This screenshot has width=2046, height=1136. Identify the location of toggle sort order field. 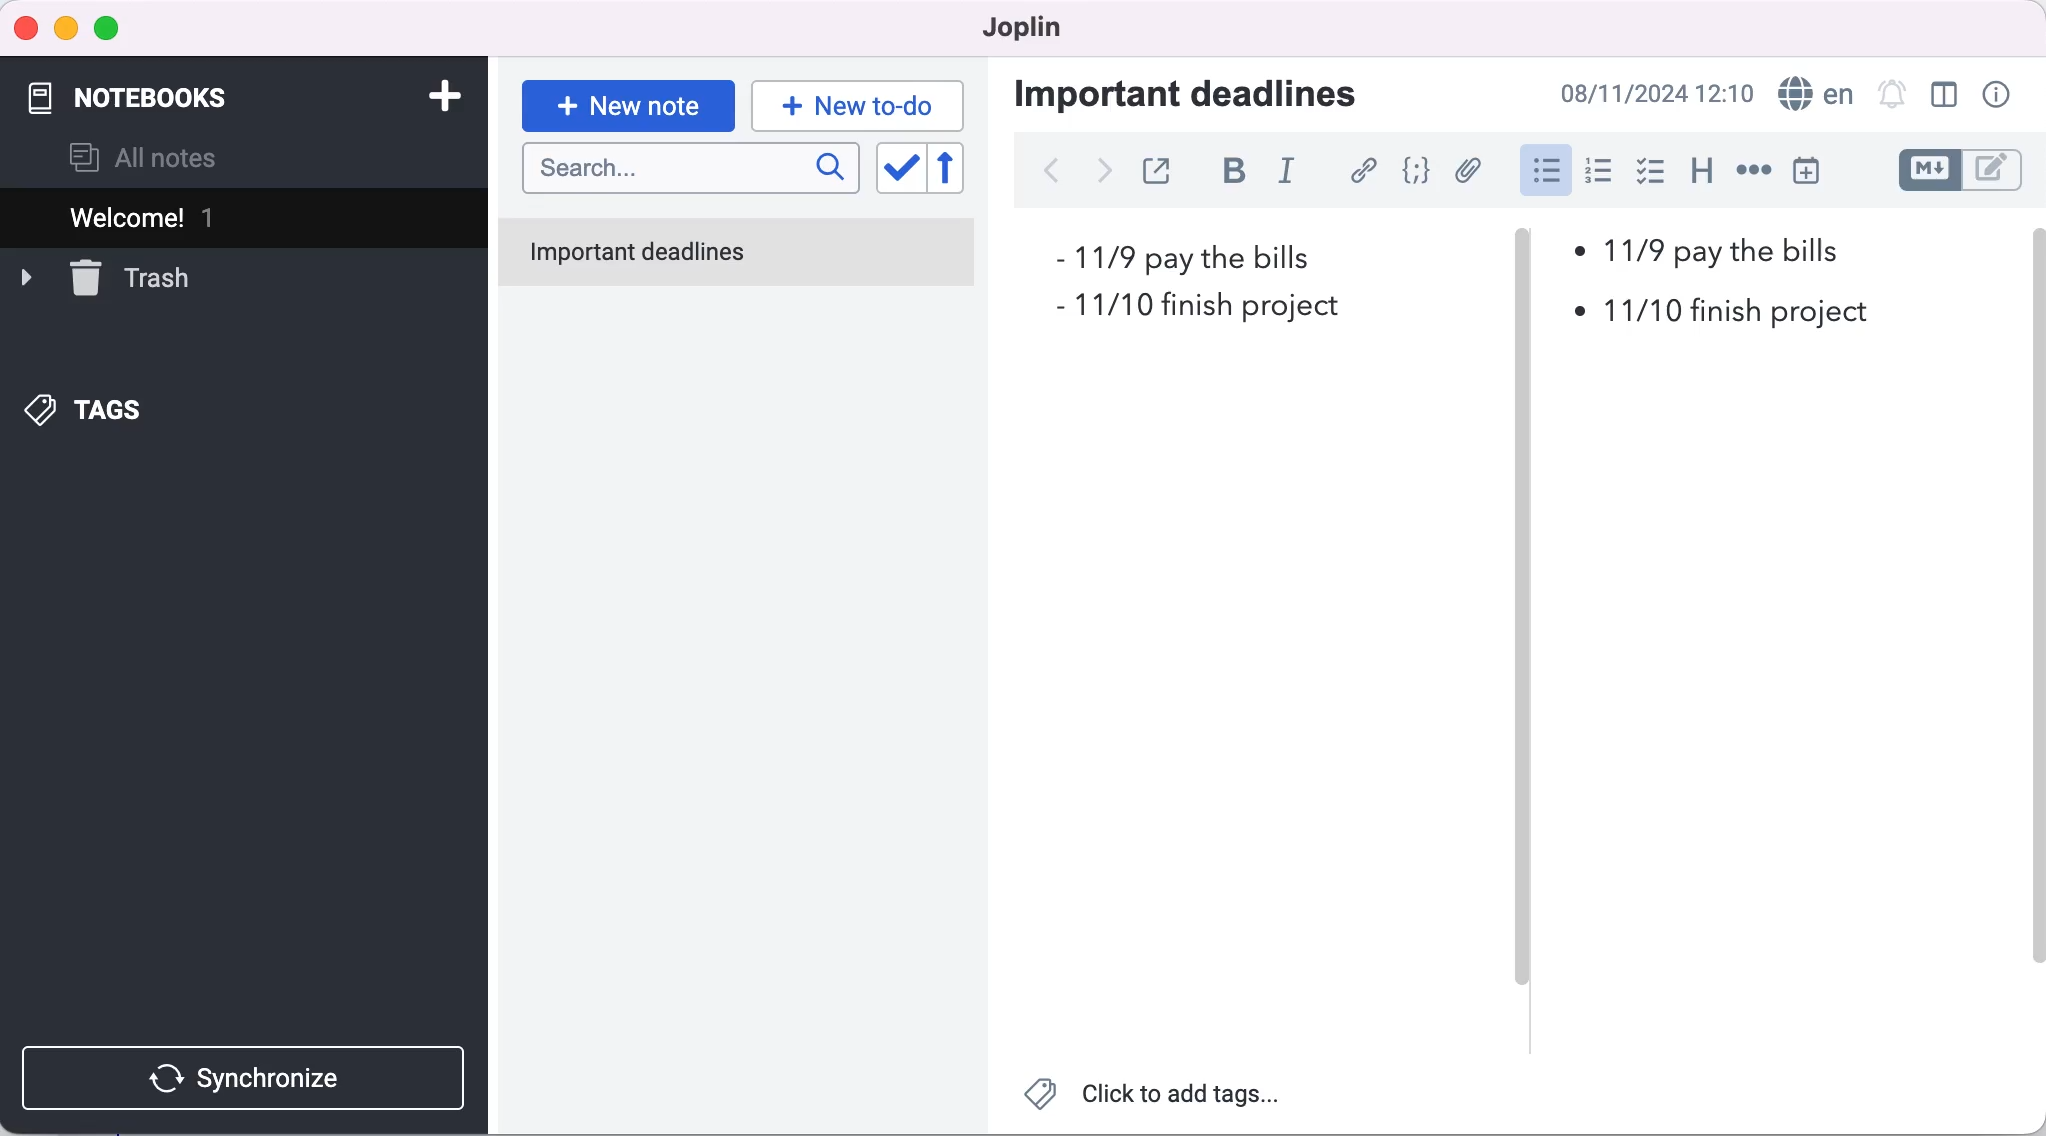
(899, 172).